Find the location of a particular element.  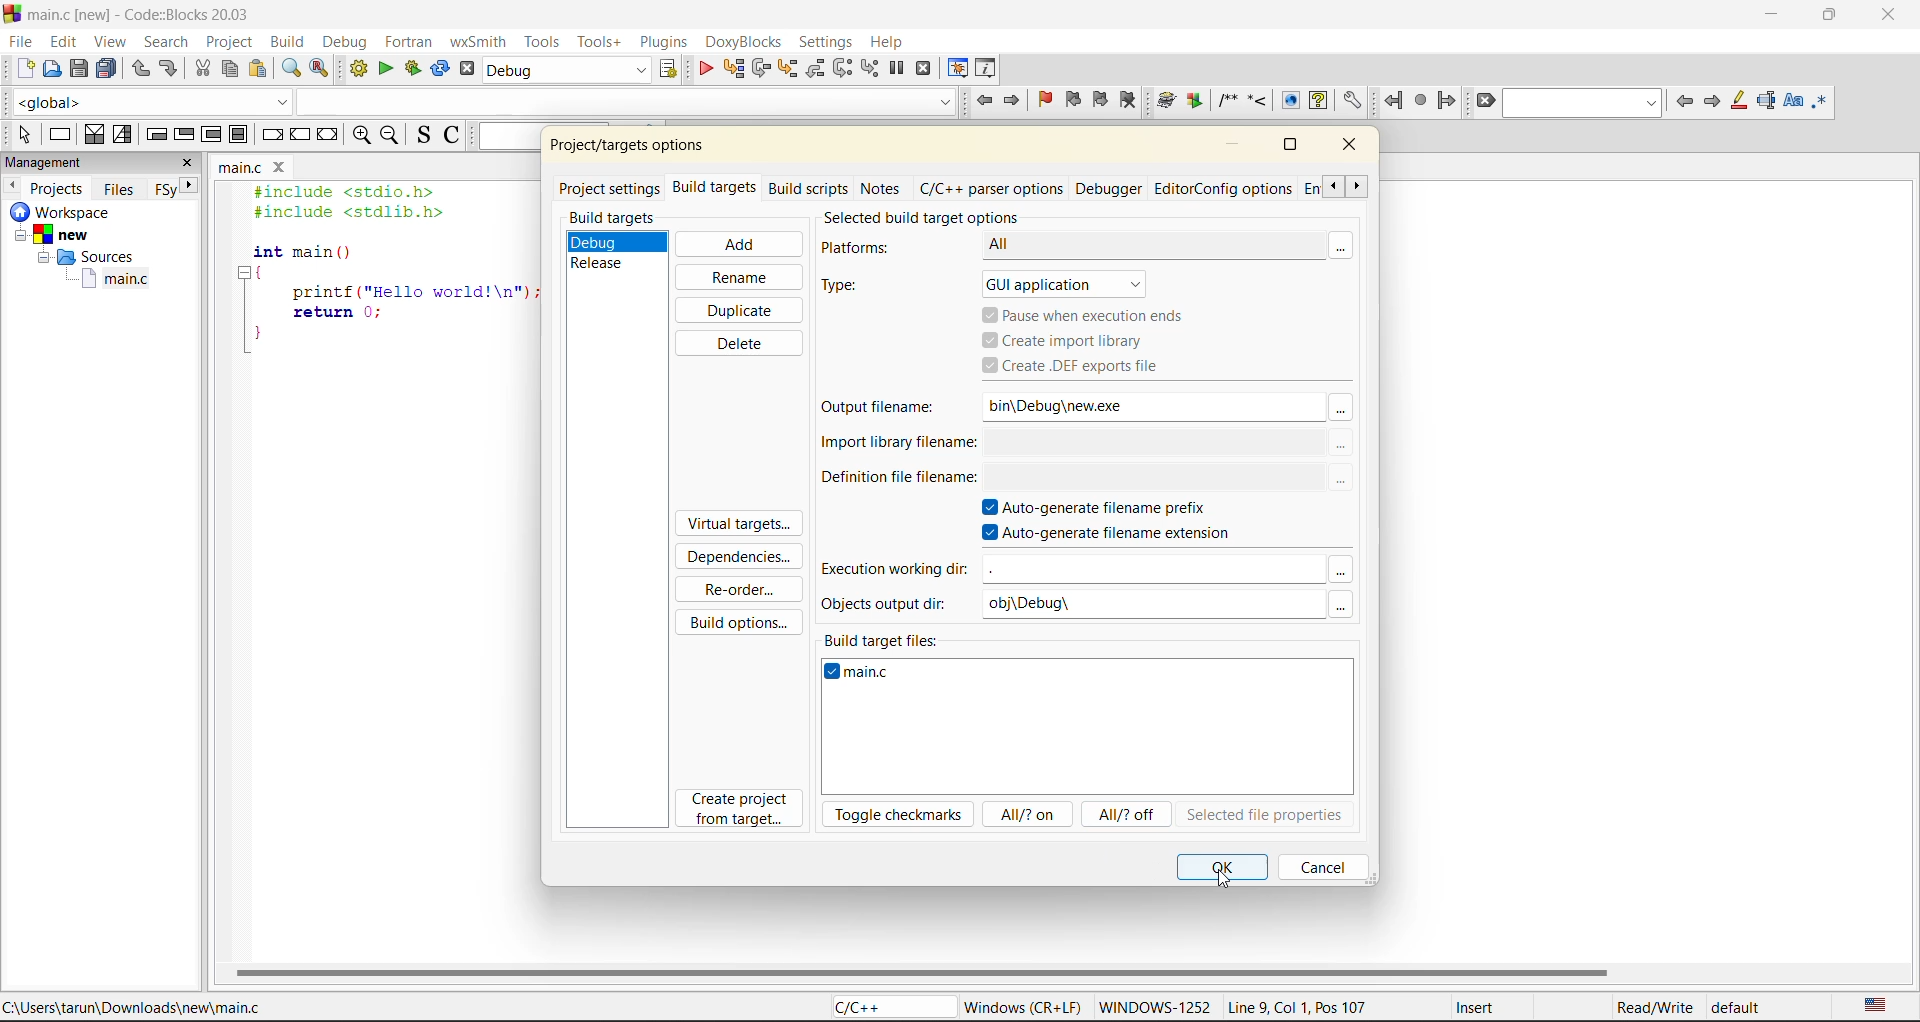

show select target dialog is located at coordinates (667, 67).